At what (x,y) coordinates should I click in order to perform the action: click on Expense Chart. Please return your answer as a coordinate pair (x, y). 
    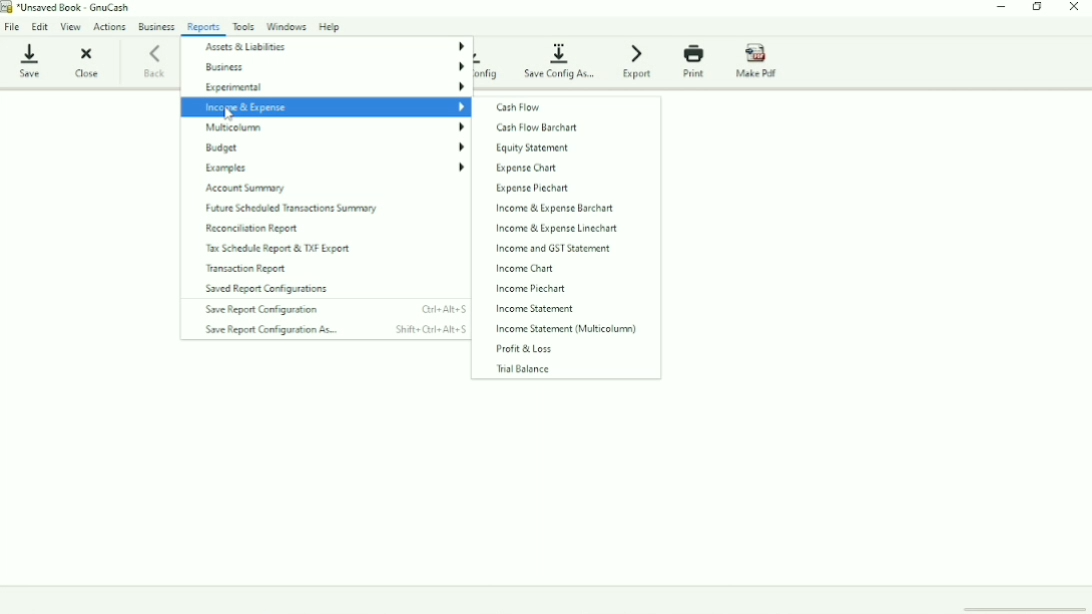
    Looking at the image, I should click on (525, 168).